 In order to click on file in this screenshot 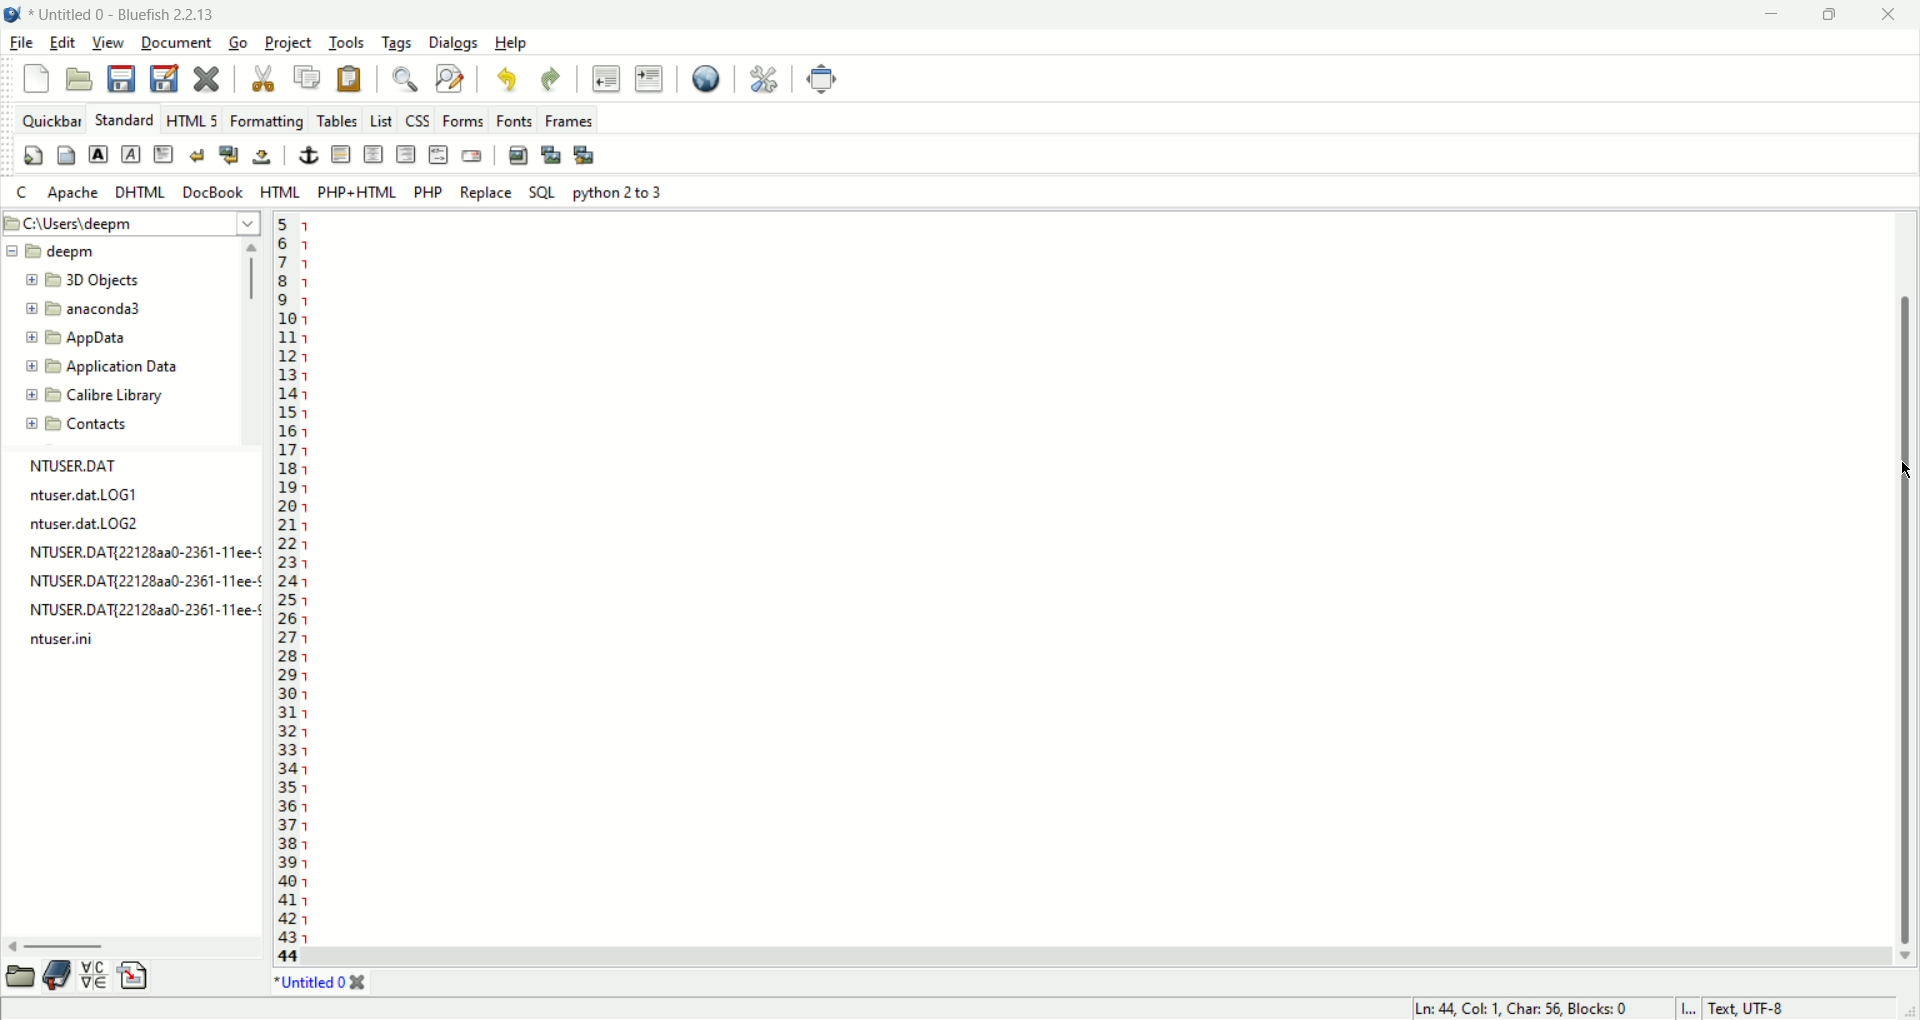, I will do `click(20, 44)`.